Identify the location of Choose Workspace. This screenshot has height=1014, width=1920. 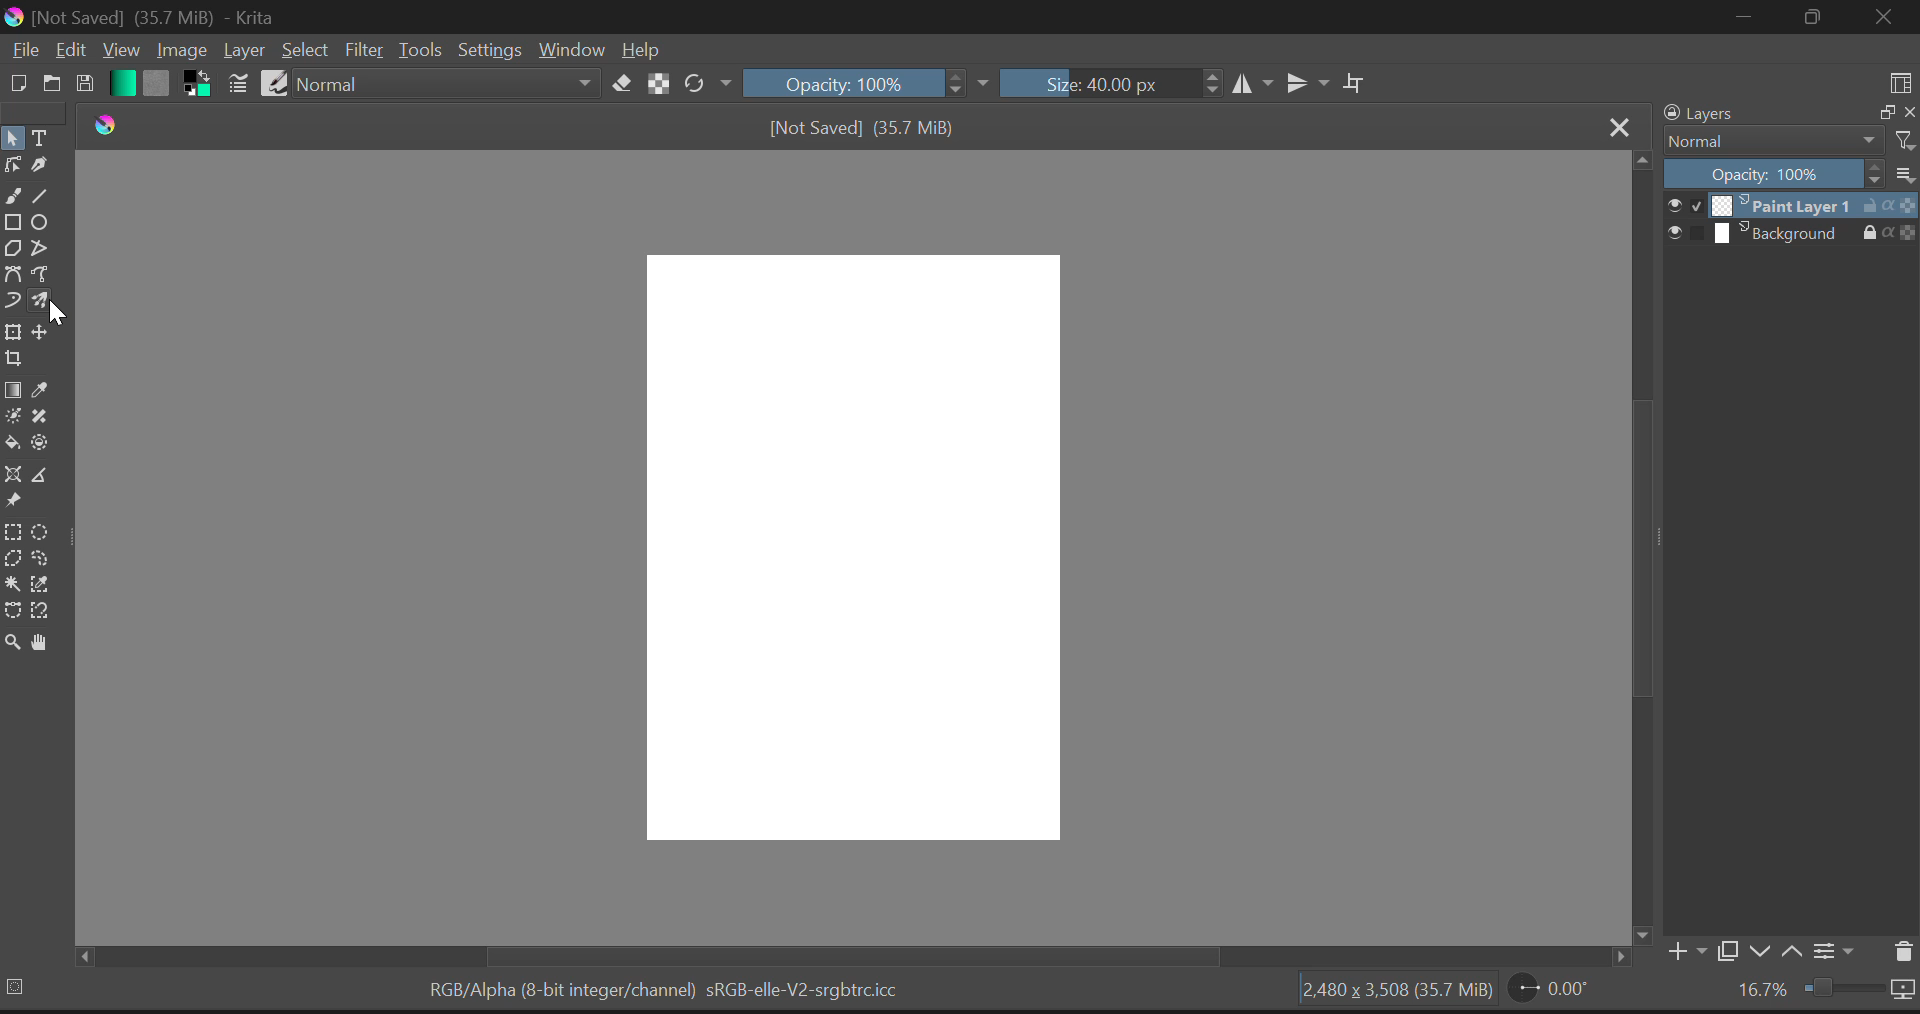
(1902, 81).